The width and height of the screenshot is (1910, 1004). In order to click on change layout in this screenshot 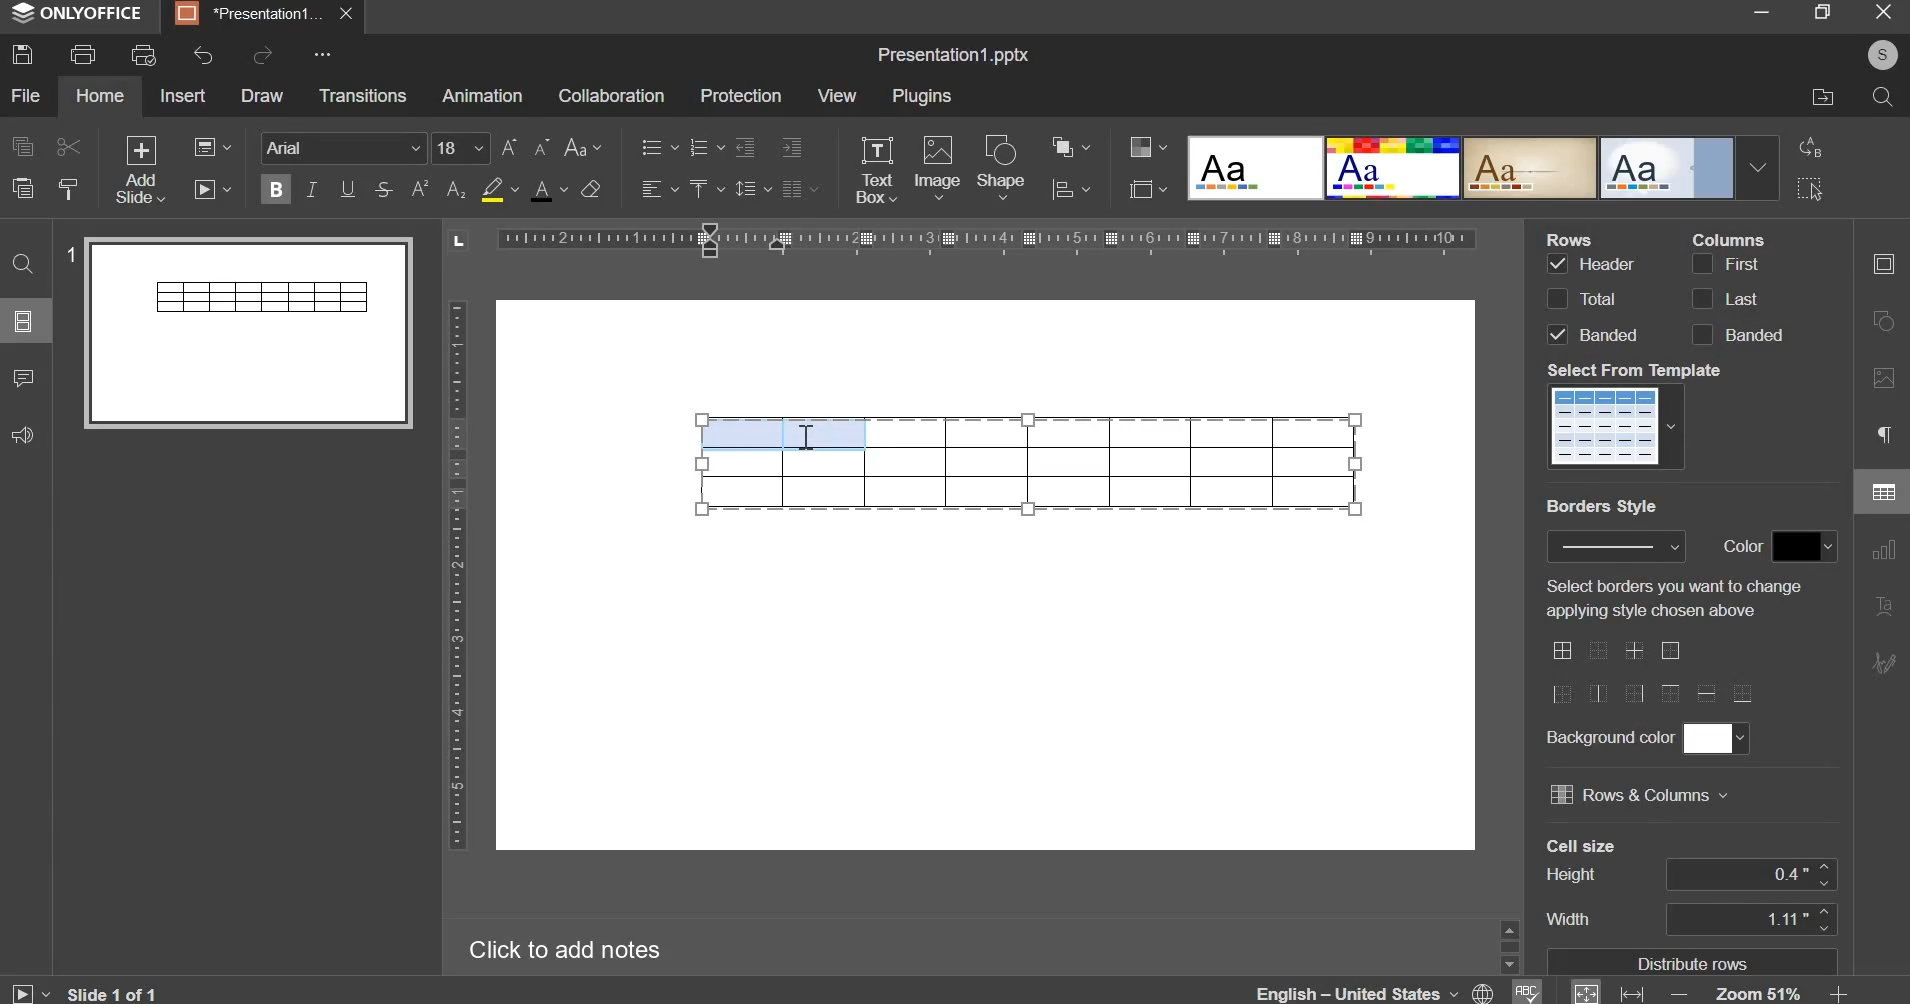, I will do `click(211, 147)`.